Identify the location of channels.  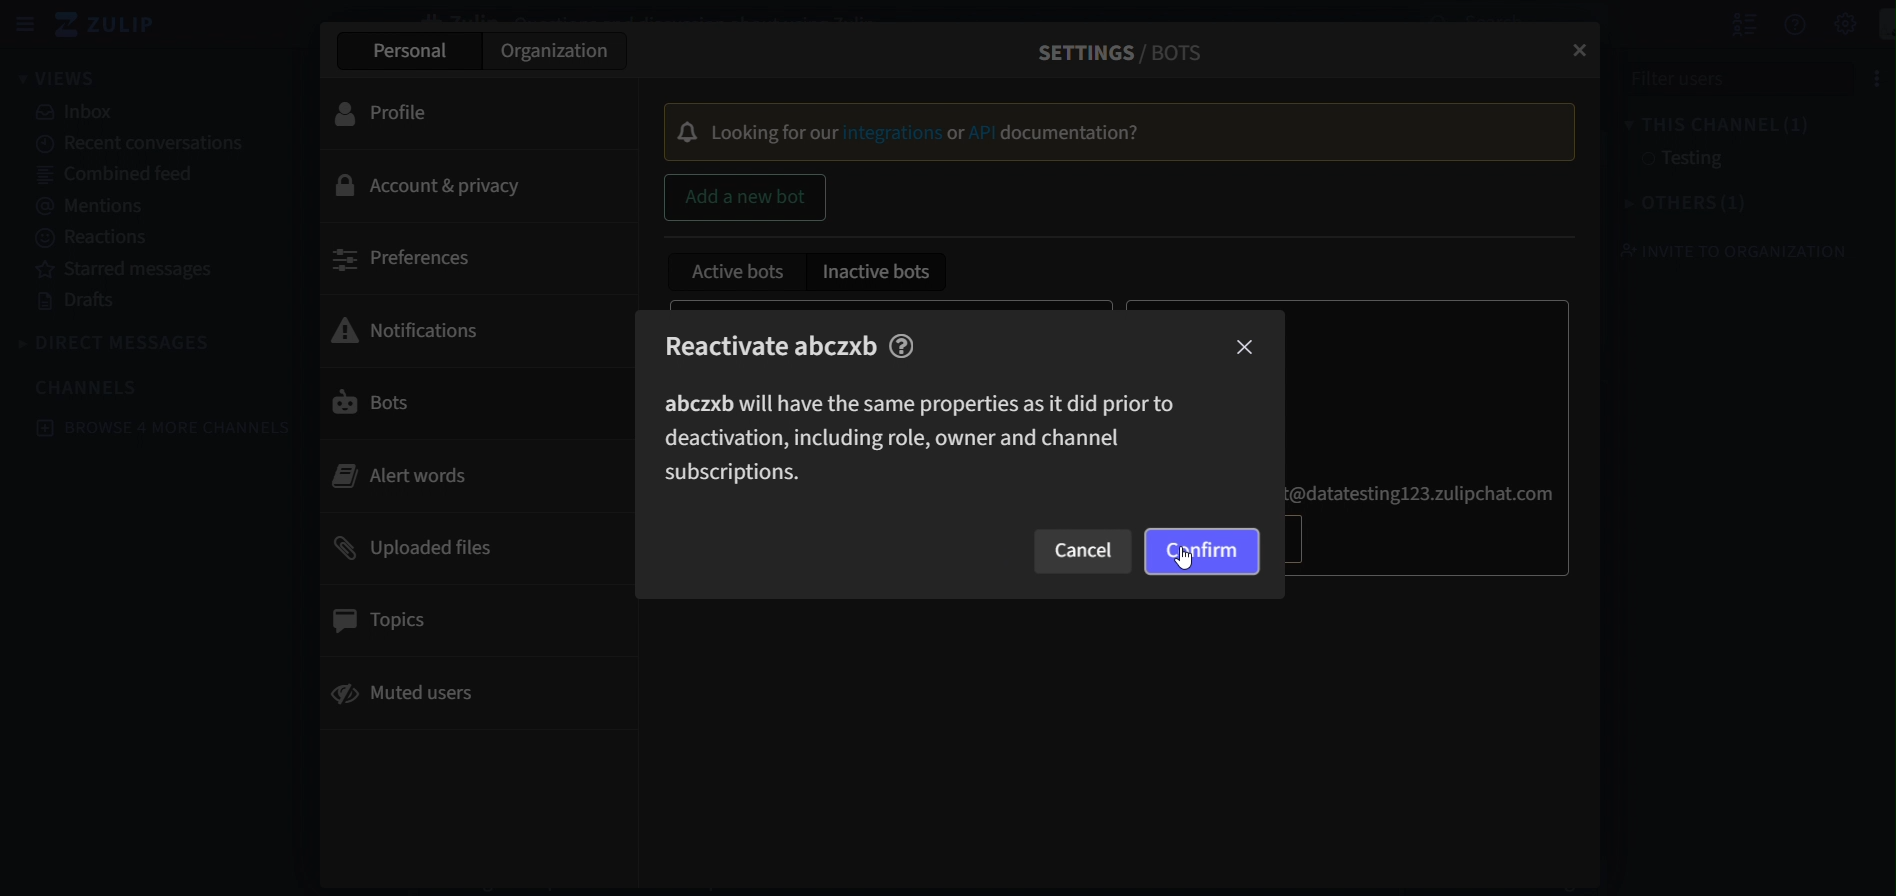
(89, 387).